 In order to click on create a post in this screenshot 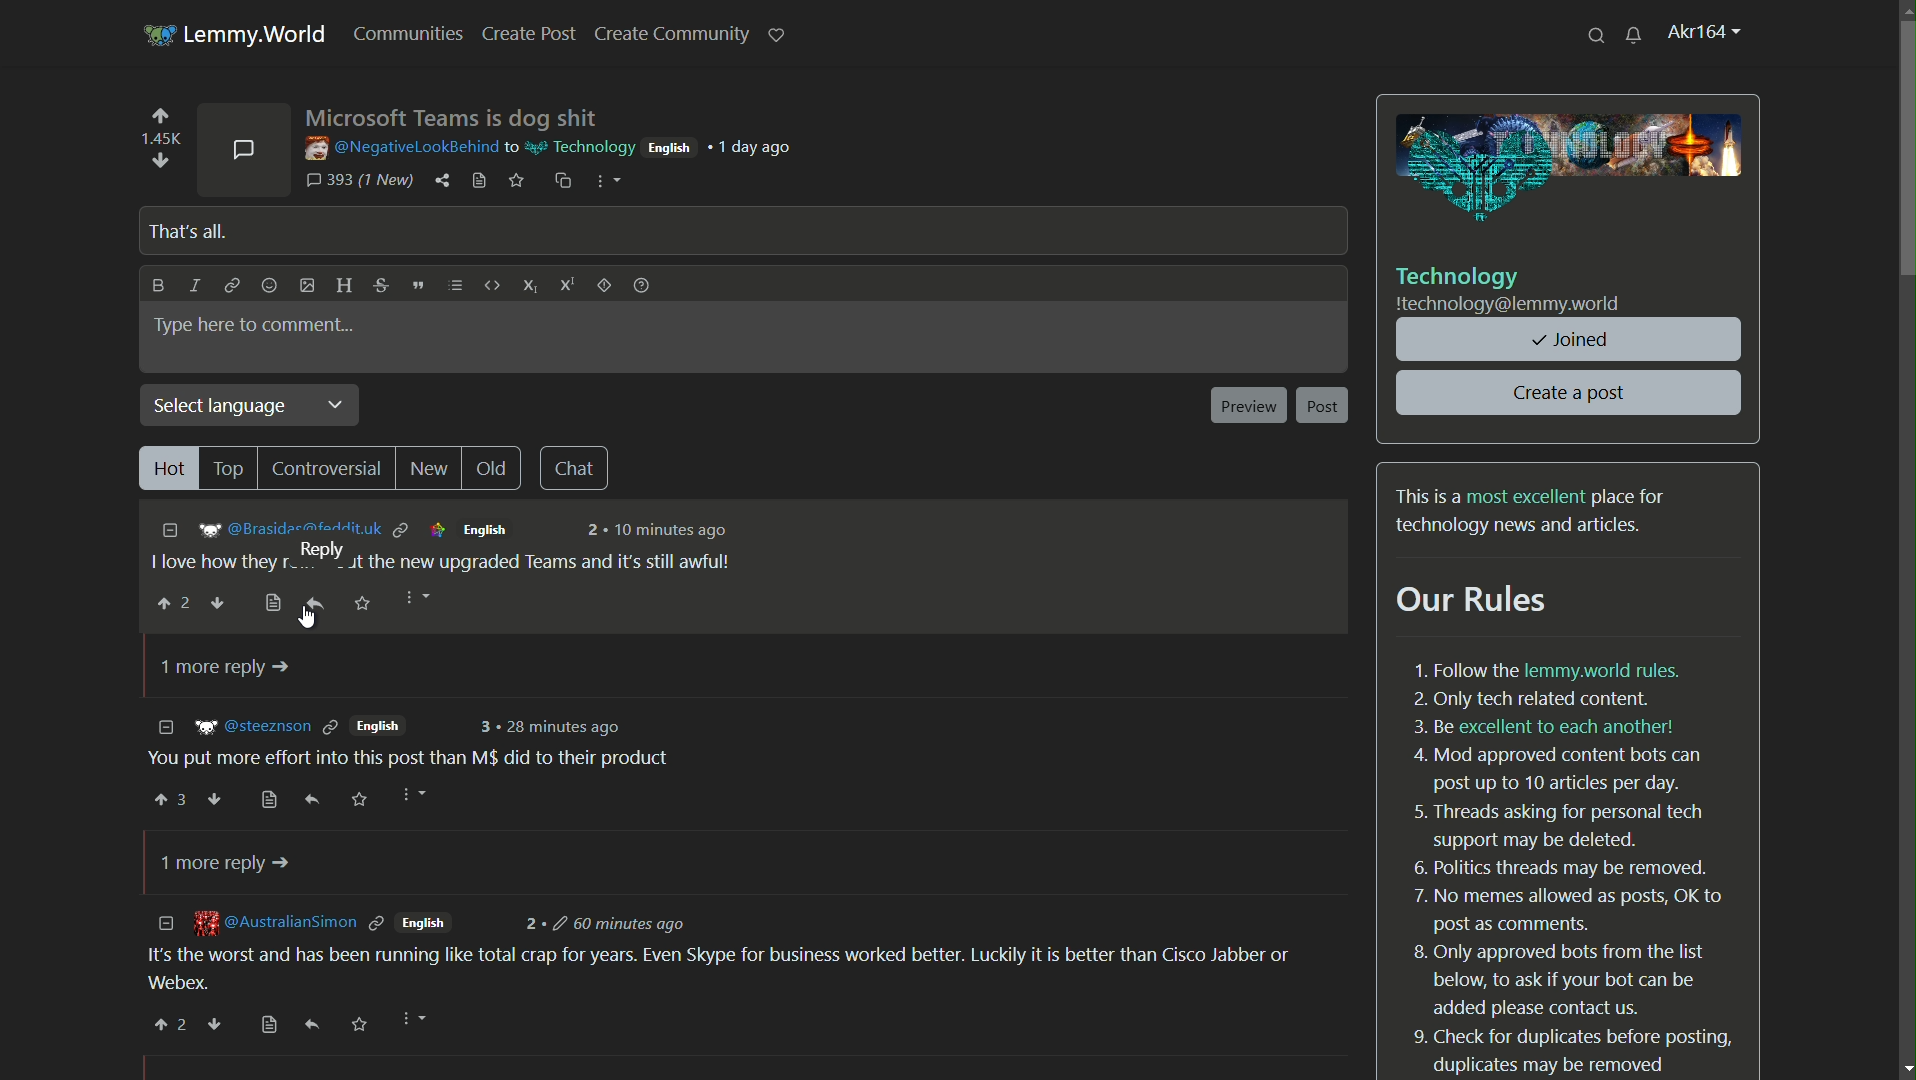, I will do `click(1571, 393)`.